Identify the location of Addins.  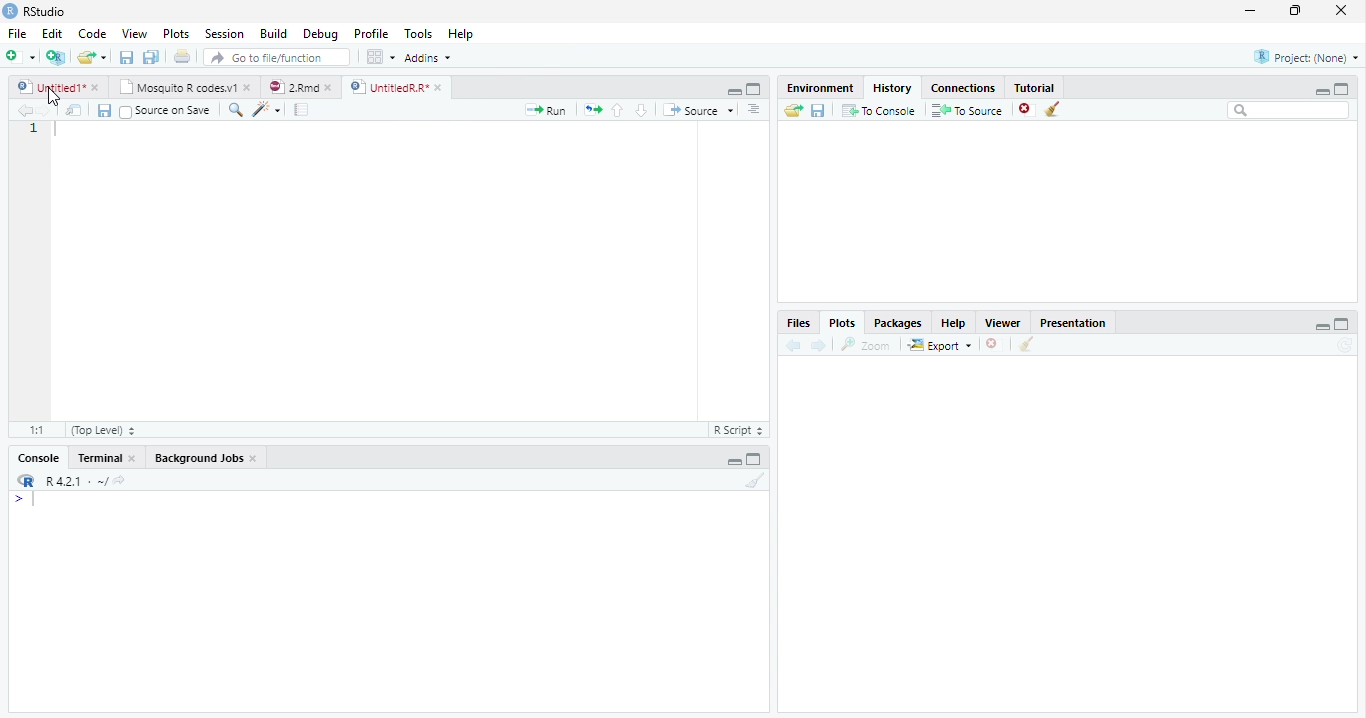
(430, 57).